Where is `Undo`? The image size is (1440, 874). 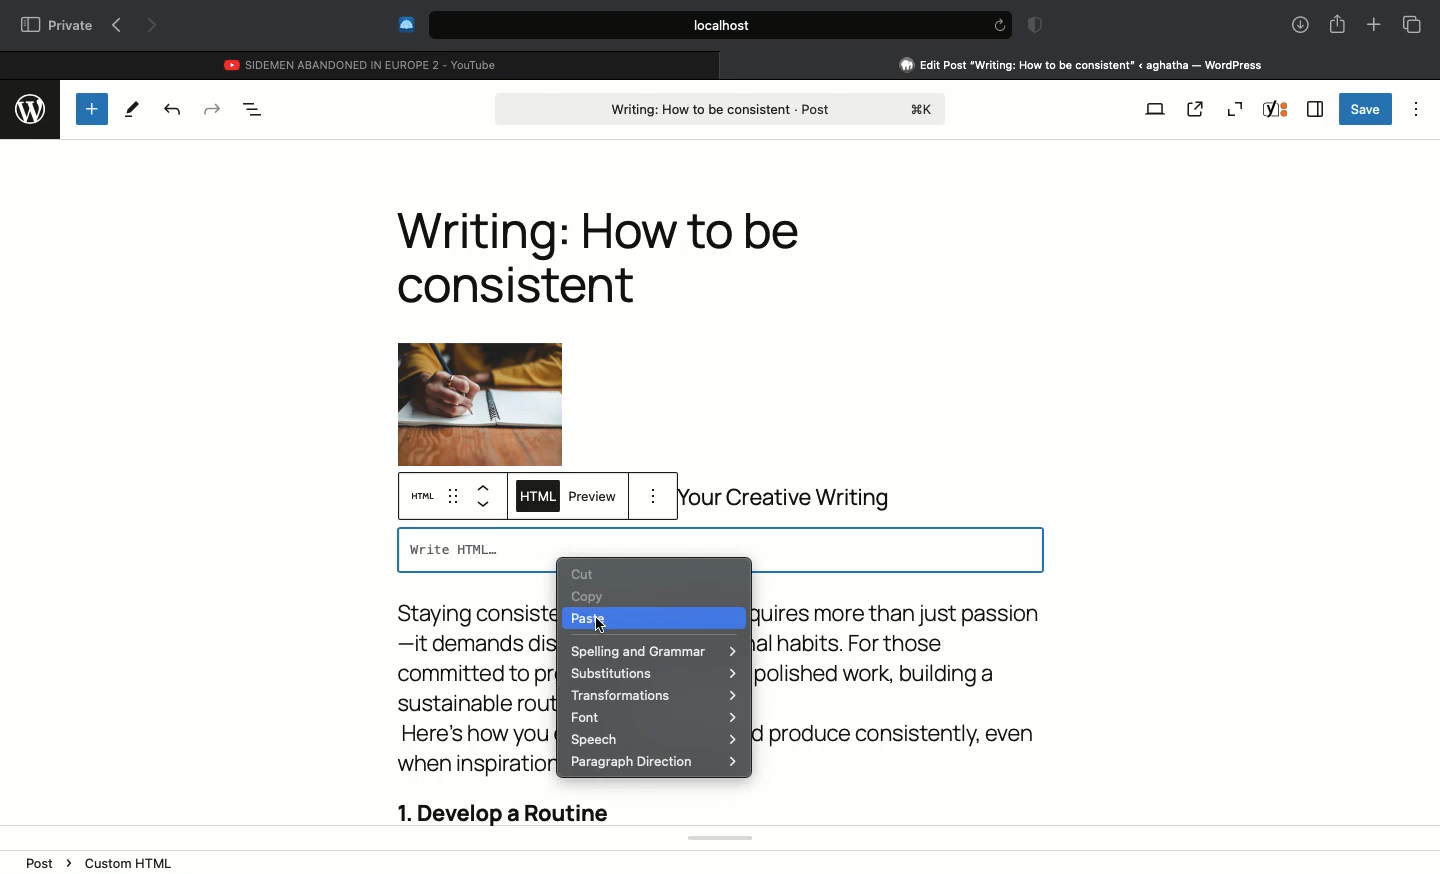
Undo is located at coordinates (172, 109).